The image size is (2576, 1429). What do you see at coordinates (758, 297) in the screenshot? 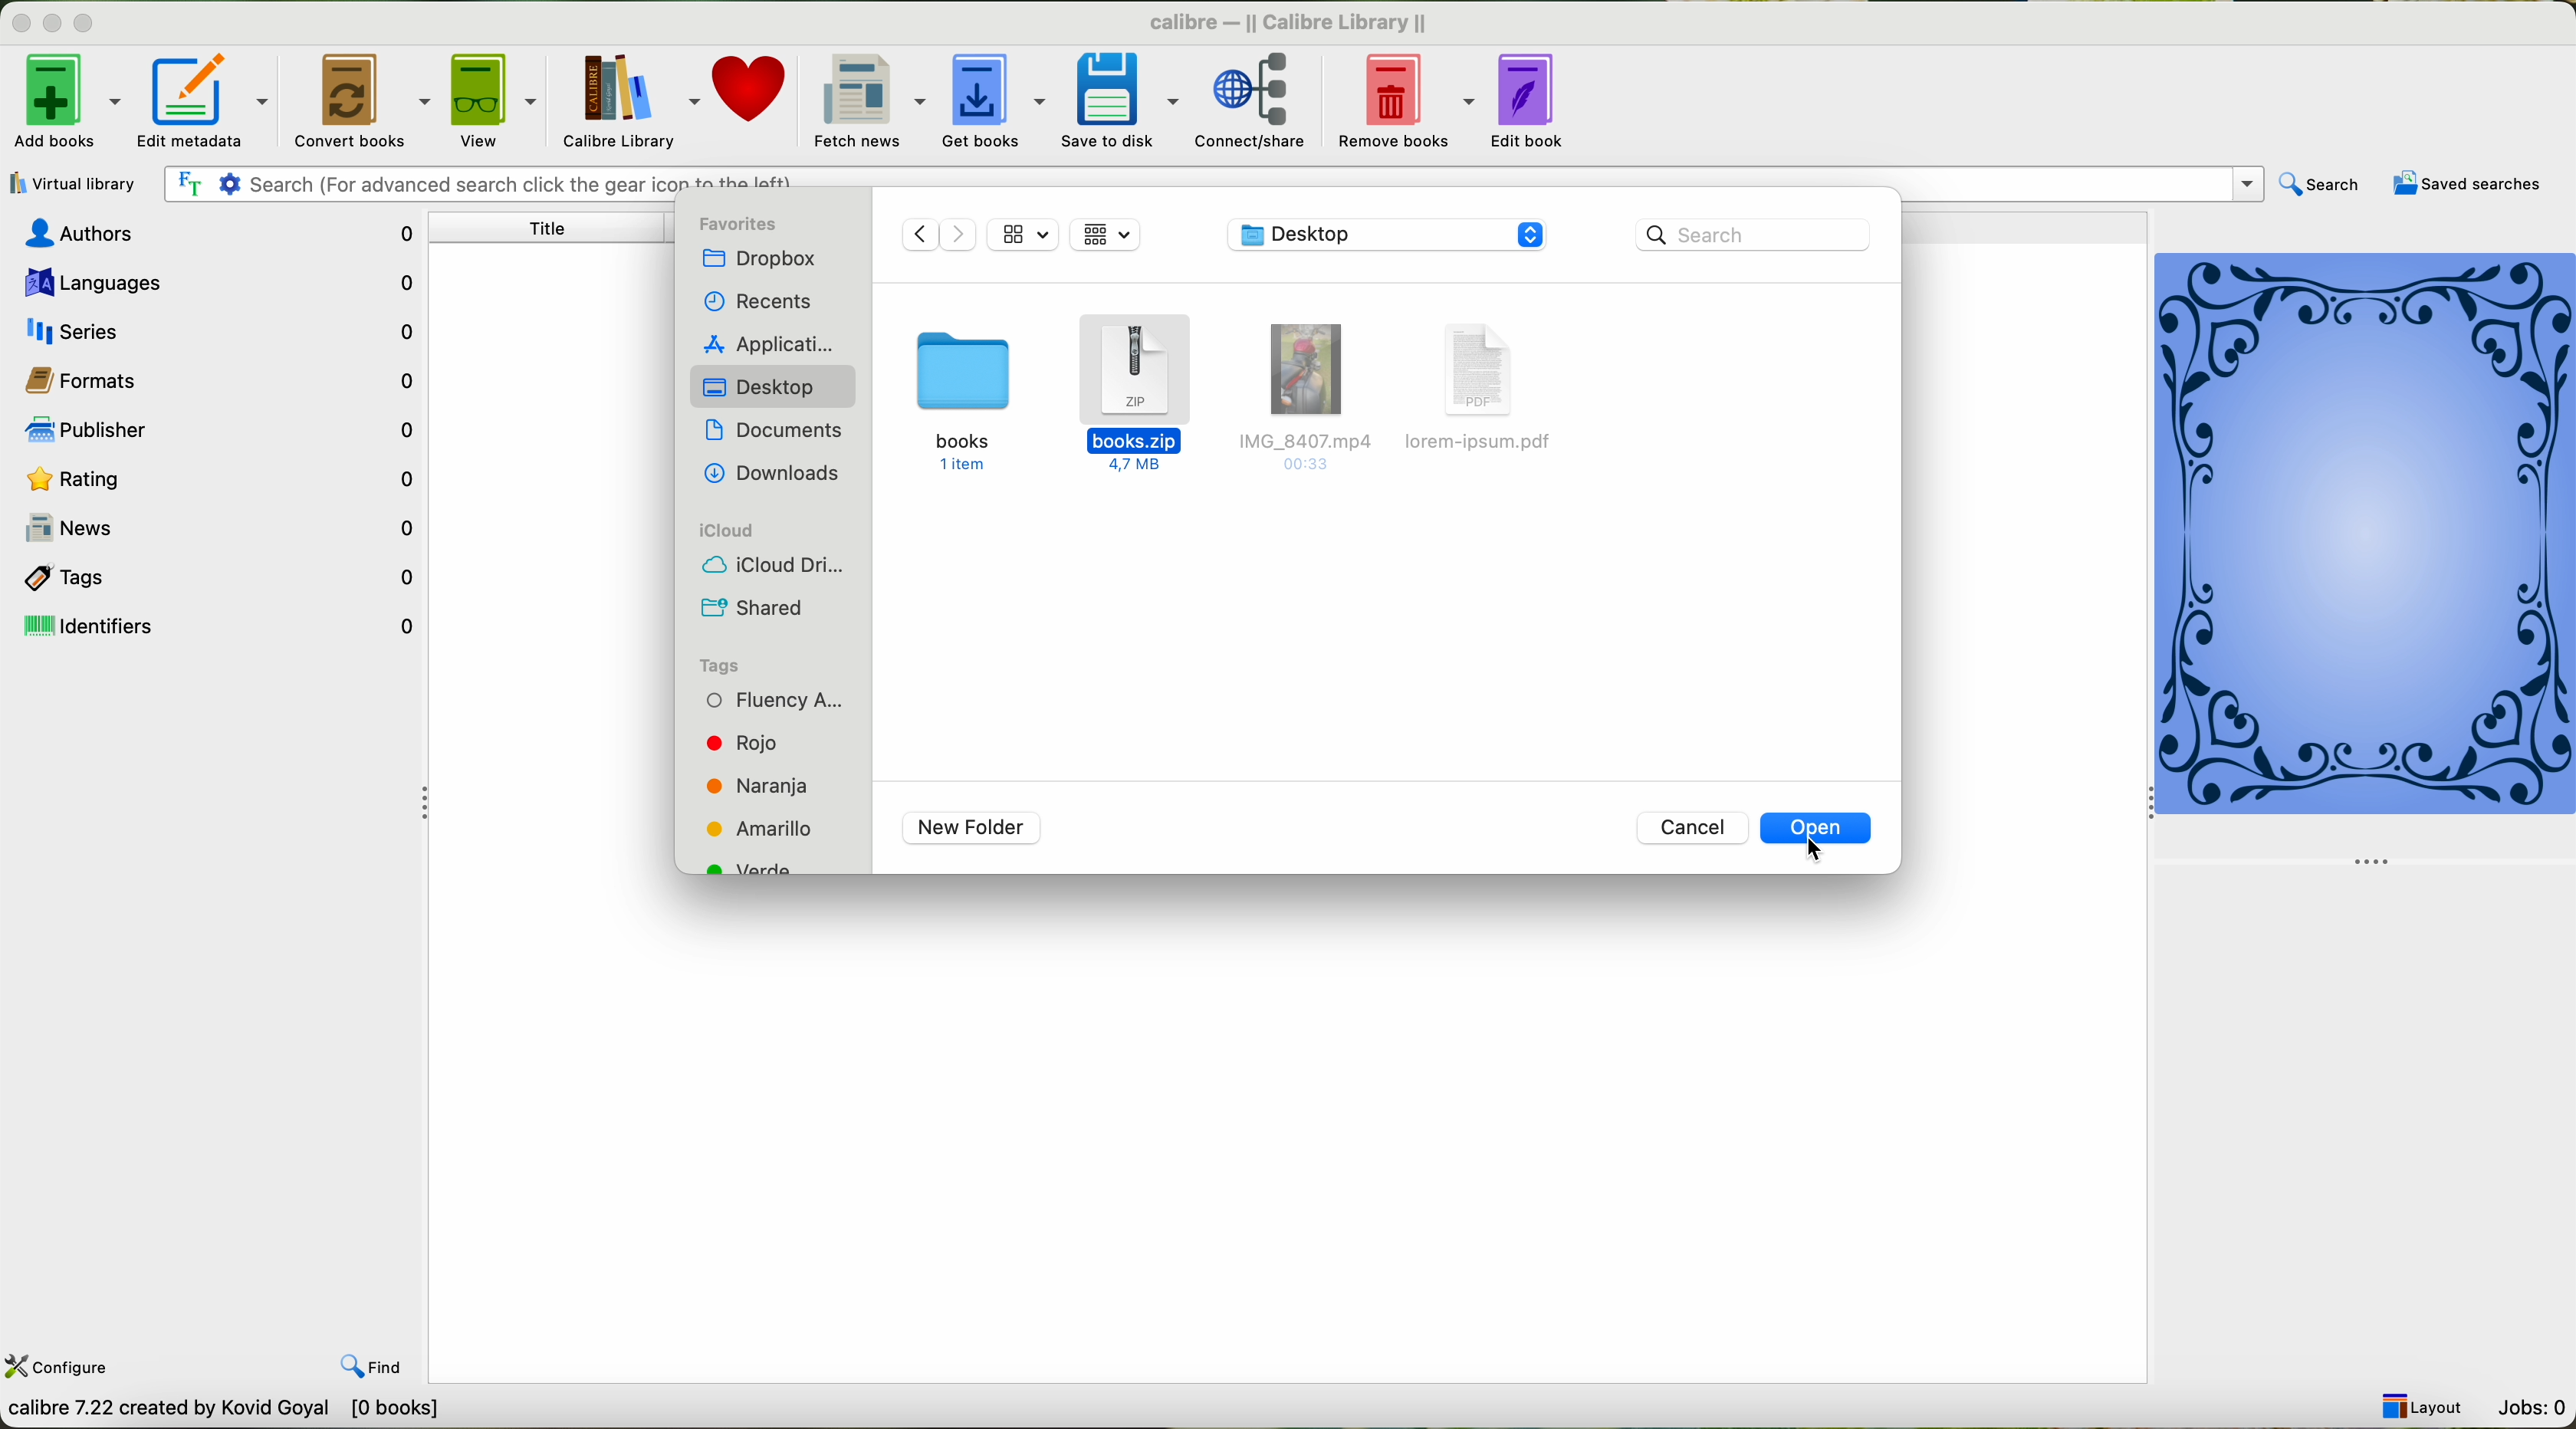
I see `recents` at bounding box center [758, 297].